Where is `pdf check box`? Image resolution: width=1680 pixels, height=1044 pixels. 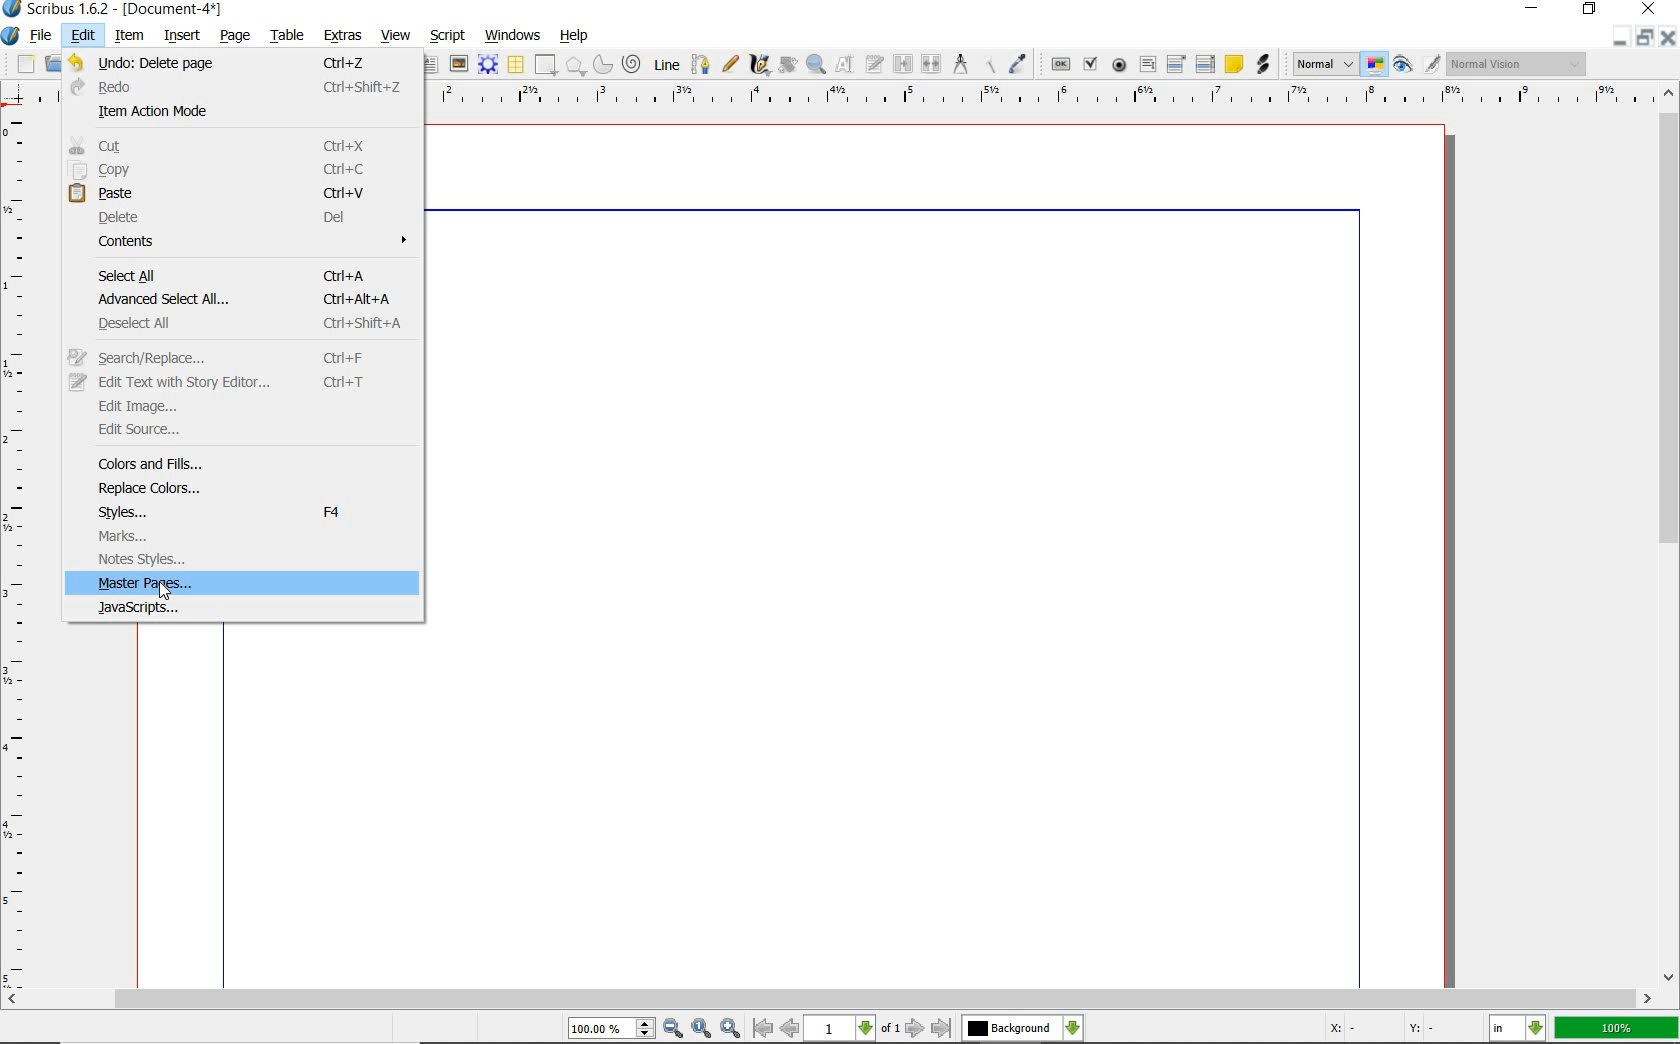 pdf check box is located at coordinates (1089, 64).